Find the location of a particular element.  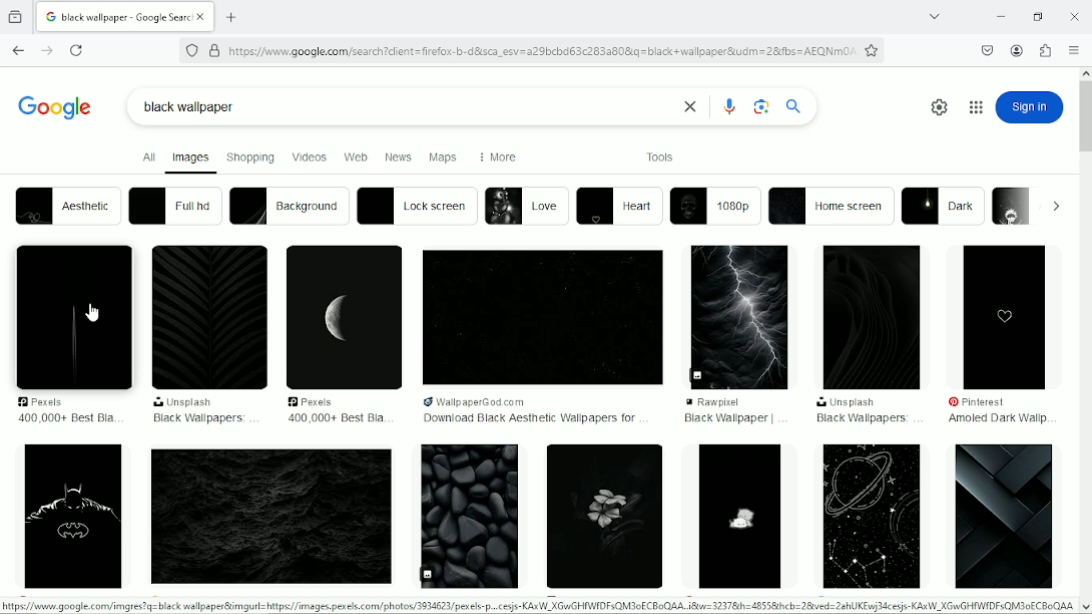

Close is located at coordinates (1075, 15).